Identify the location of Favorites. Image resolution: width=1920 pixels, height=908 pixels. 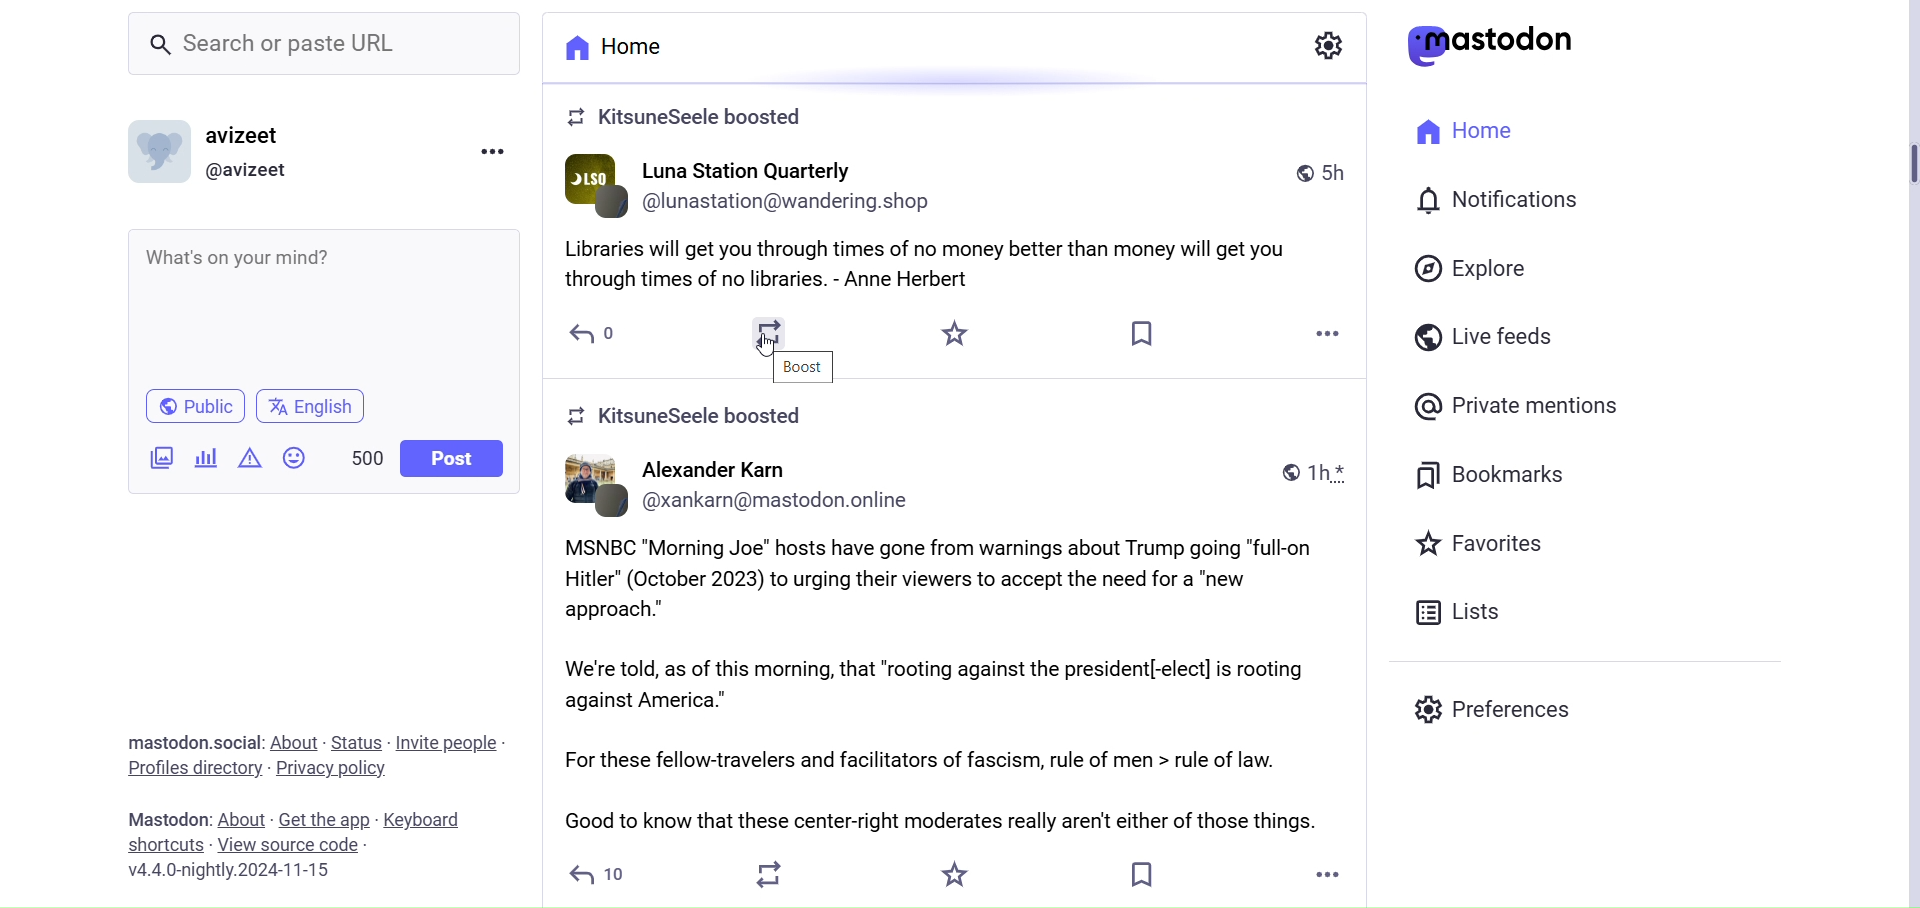
(1486, 548).